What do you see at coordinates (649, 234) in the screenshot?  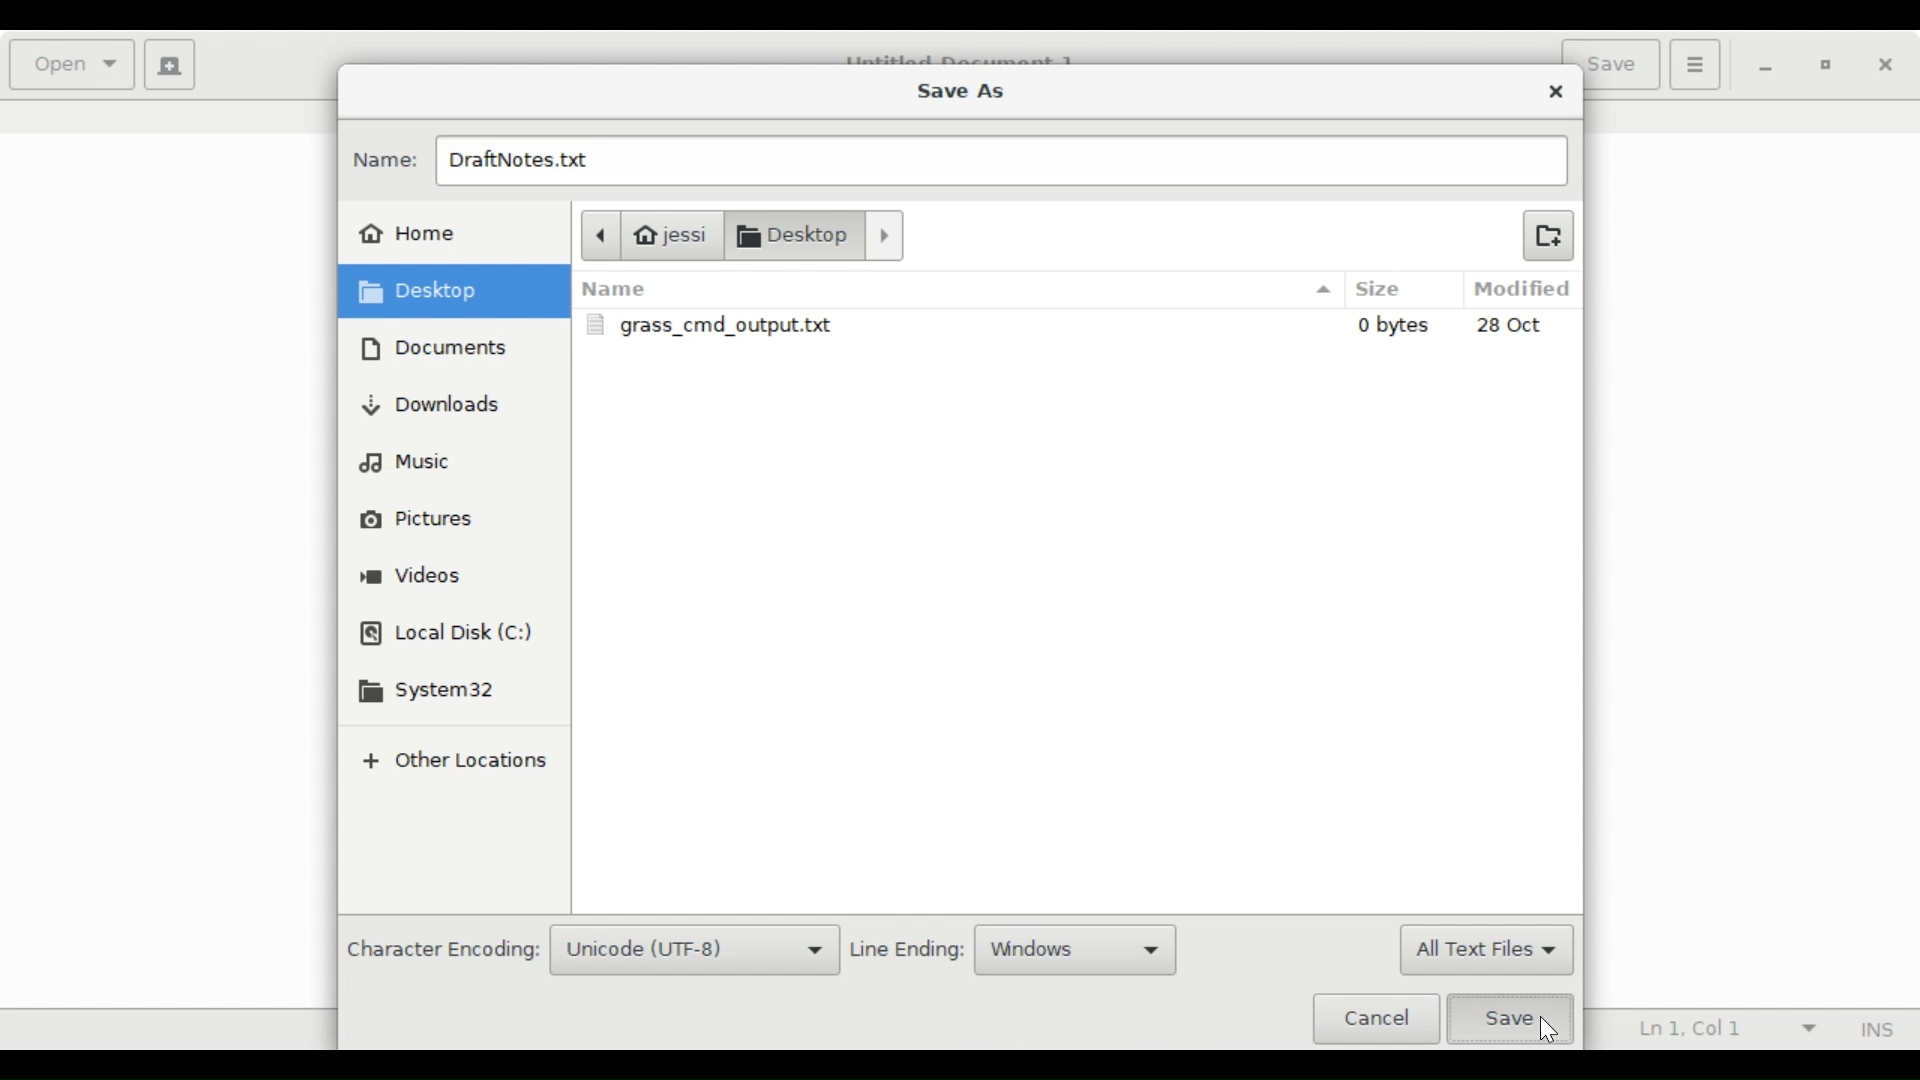 I see `jessi` at bounding box center [649, 234].